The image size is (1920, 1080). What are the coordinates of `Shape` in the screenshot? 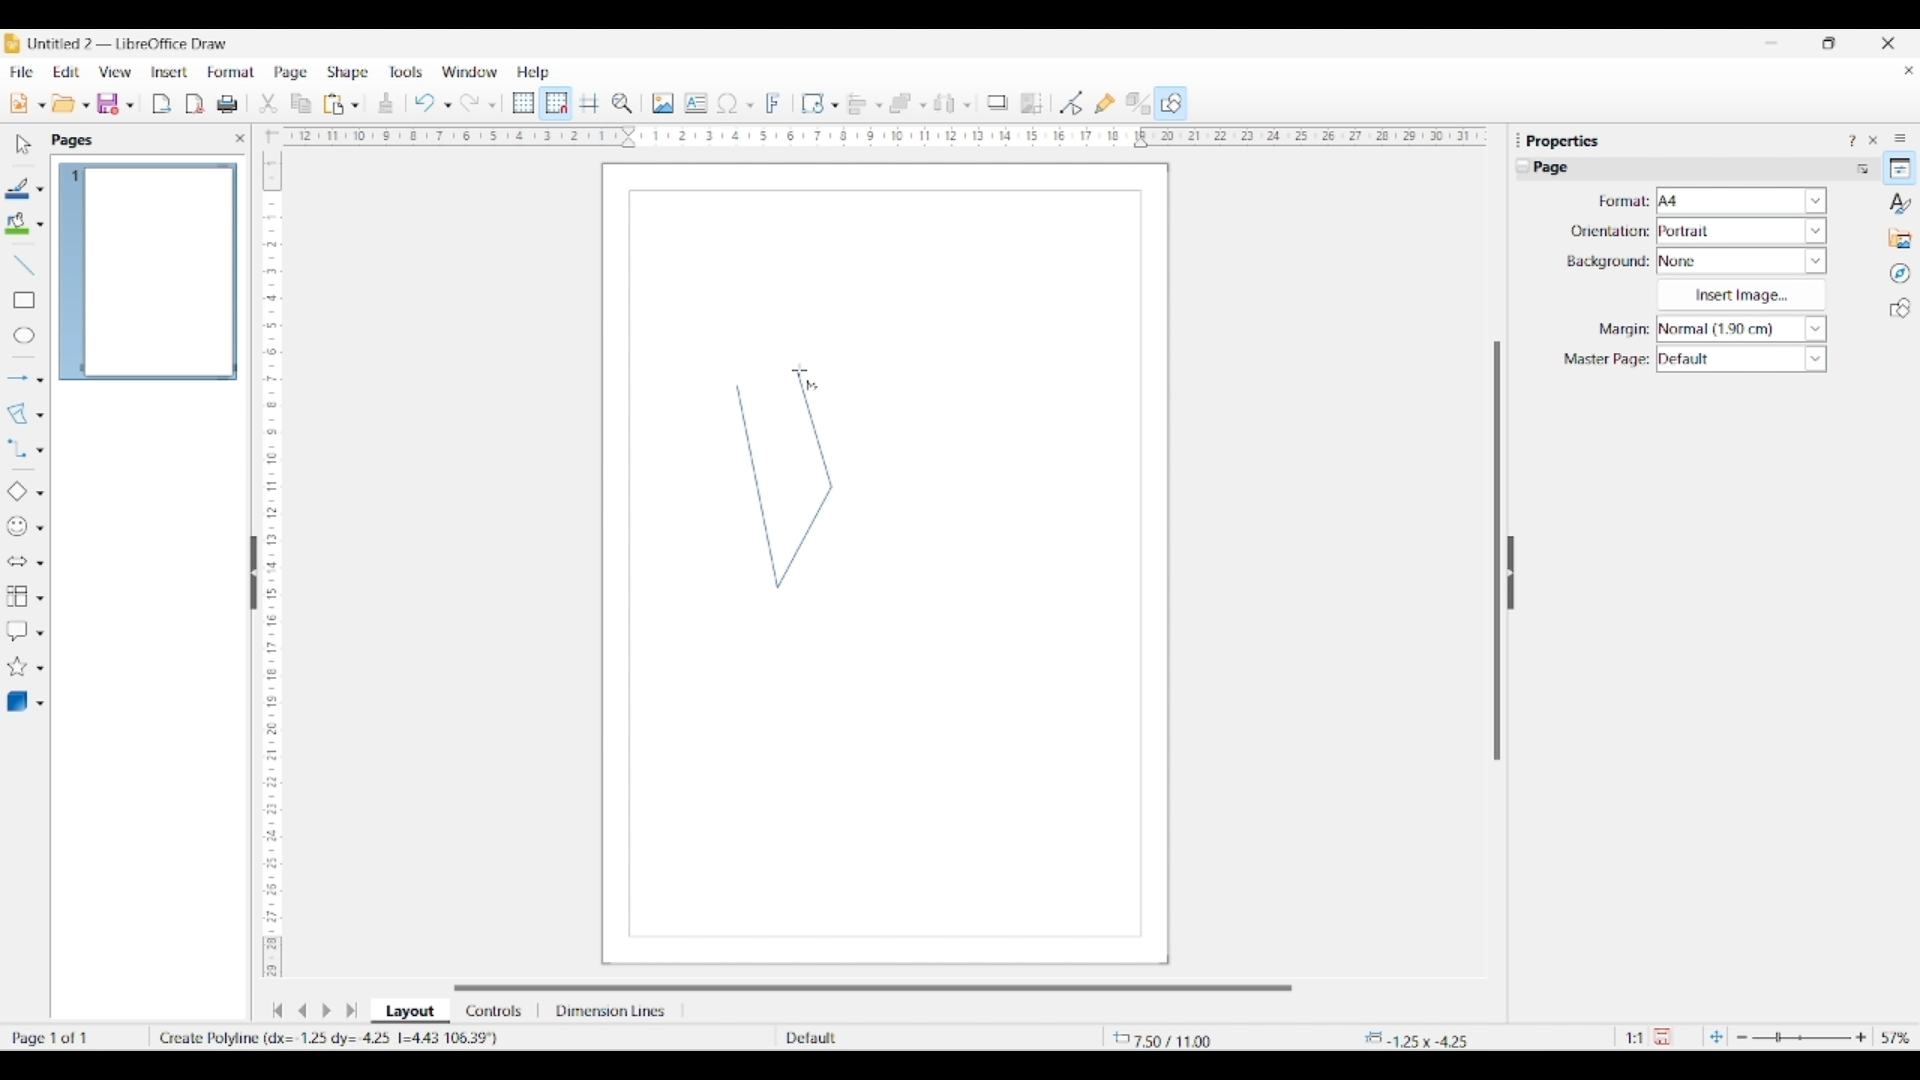 It's located at (349, 73).